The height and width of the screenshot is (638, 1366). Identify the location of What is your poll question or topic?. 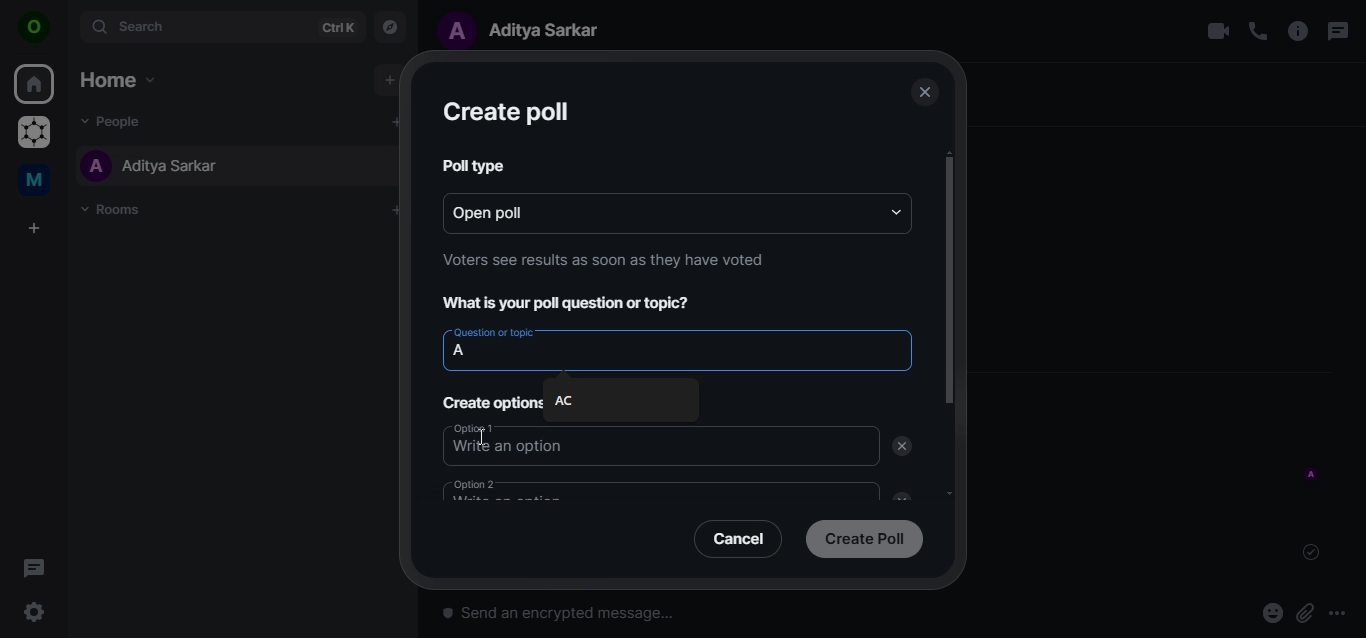
(573, 304).